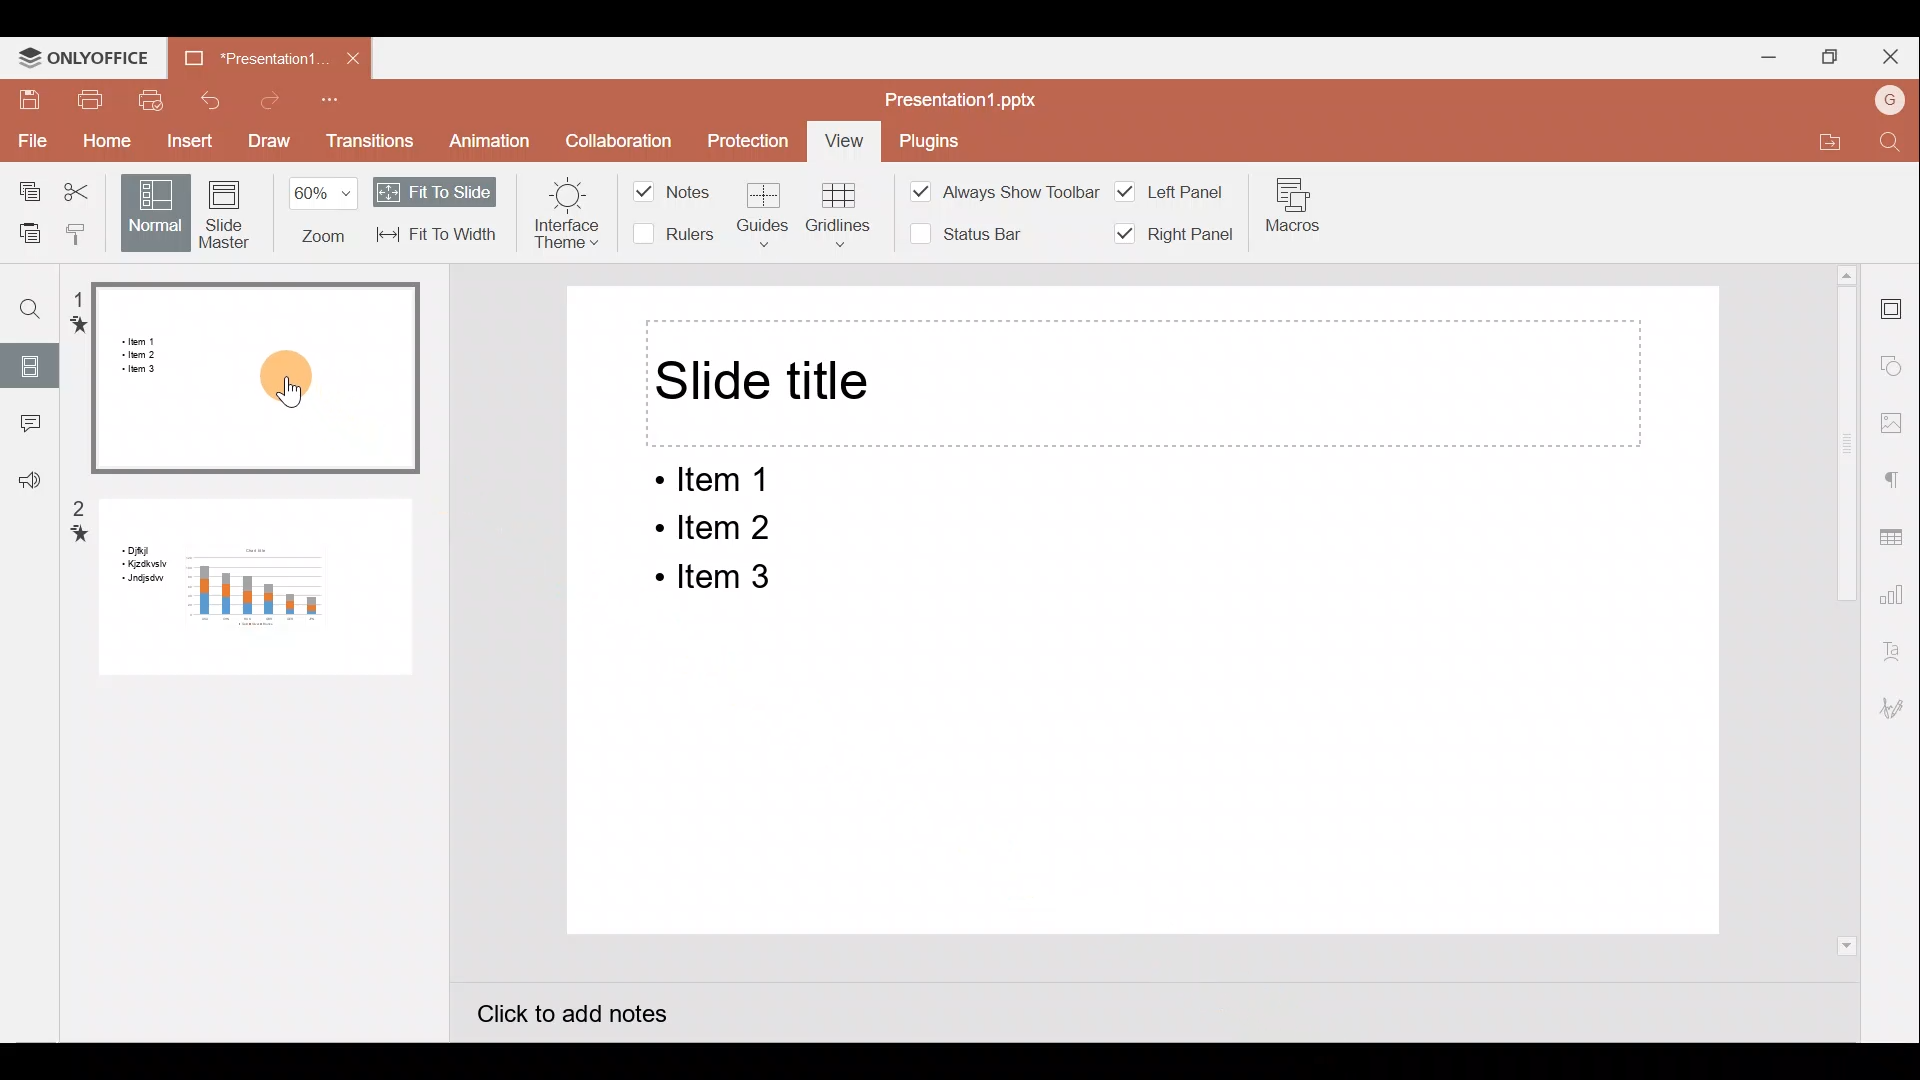 This screenshot has height=1080, width=1920. Describe the element at coordinates (437, 233) in the screenshot. I see `Fit to width` at that location.